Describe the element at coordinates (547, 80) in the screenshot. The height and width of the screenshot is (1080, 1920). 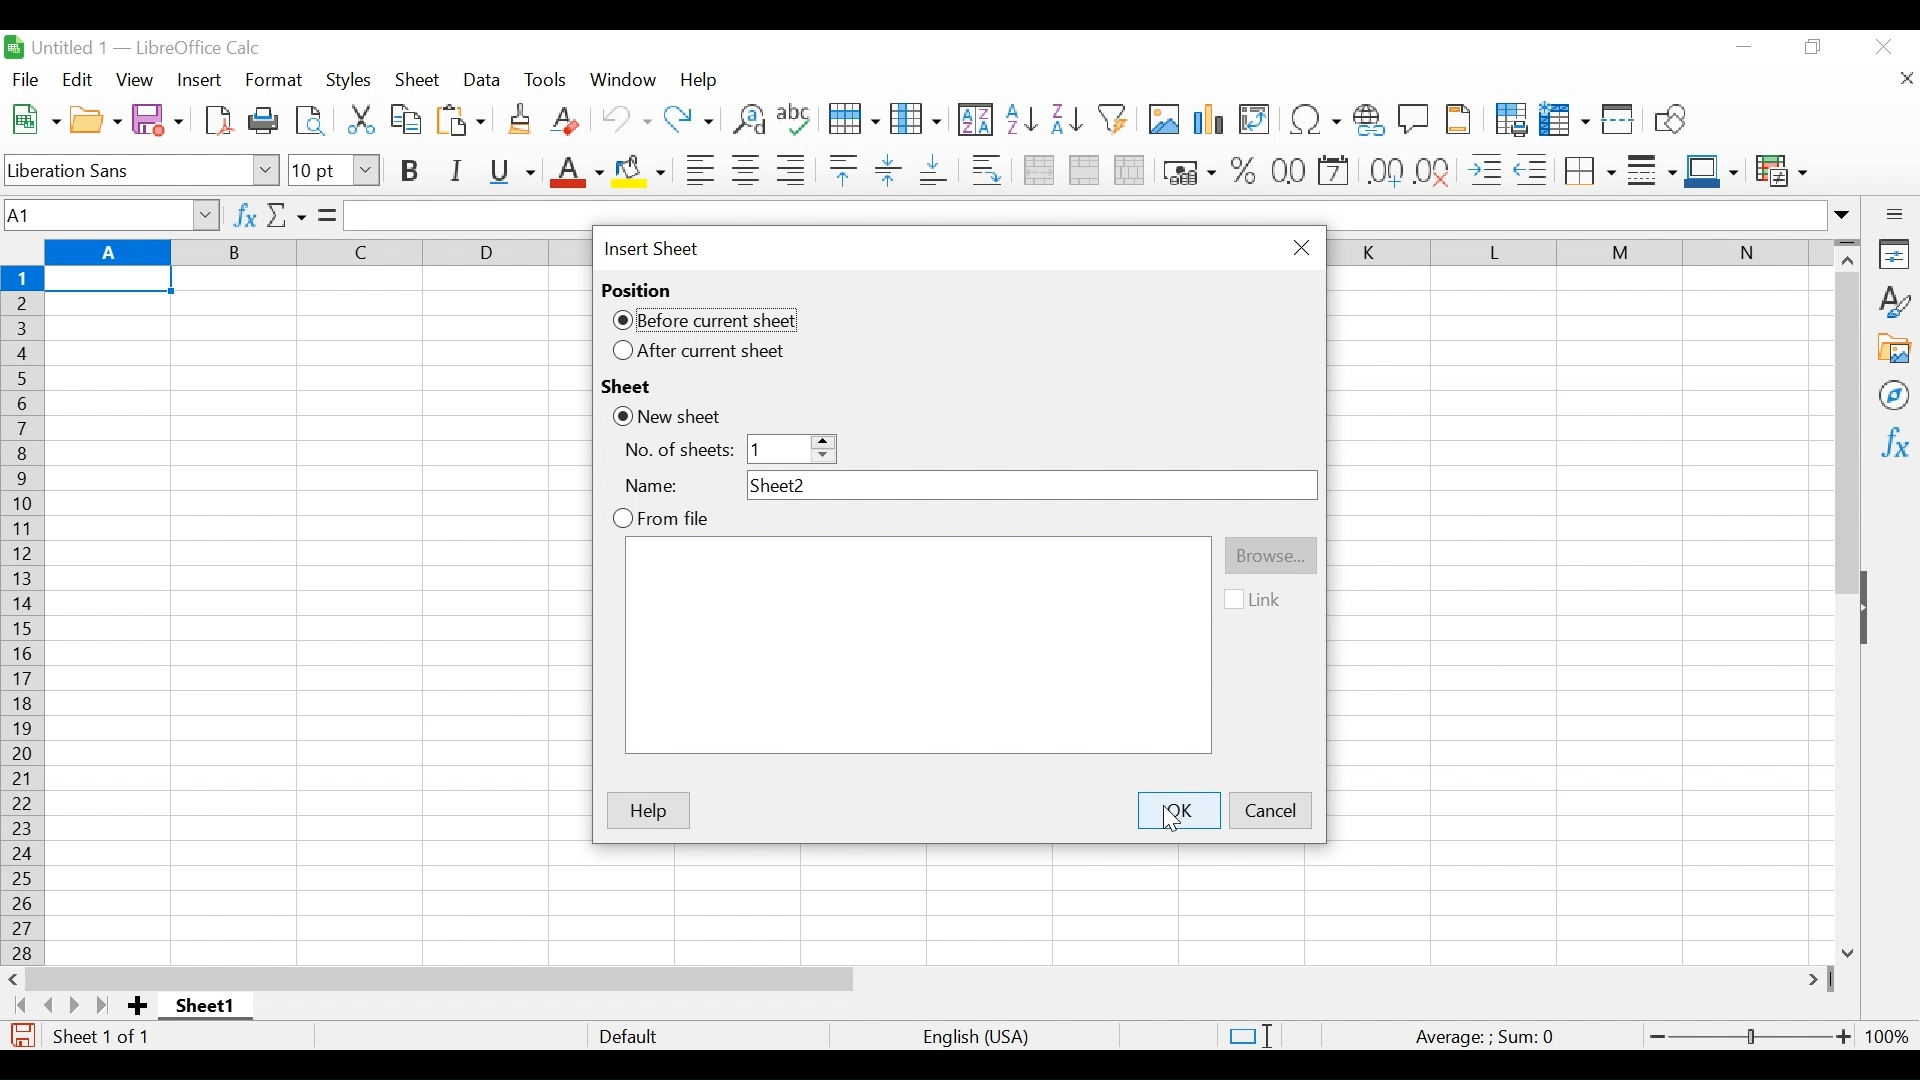
I see `Tools` at that location.